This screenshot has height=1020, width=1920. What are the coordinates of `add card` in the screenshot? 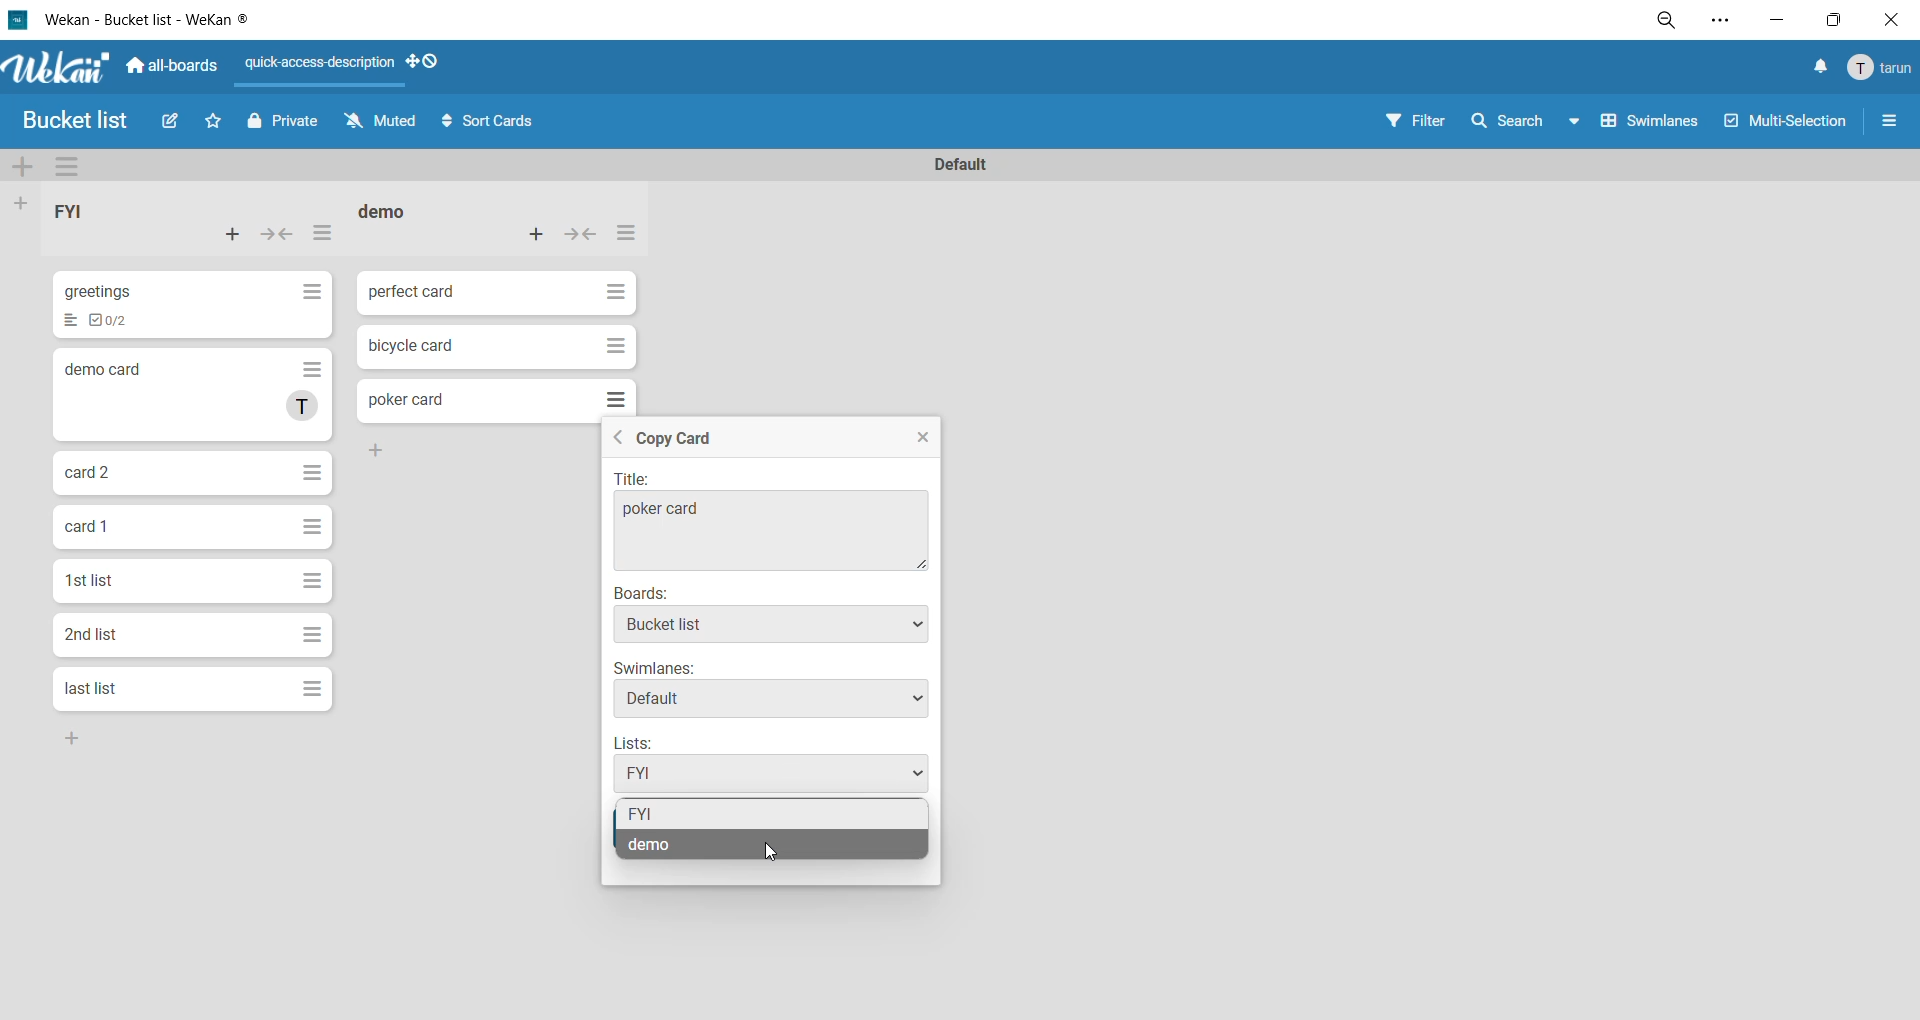 It's located at (233, 238).